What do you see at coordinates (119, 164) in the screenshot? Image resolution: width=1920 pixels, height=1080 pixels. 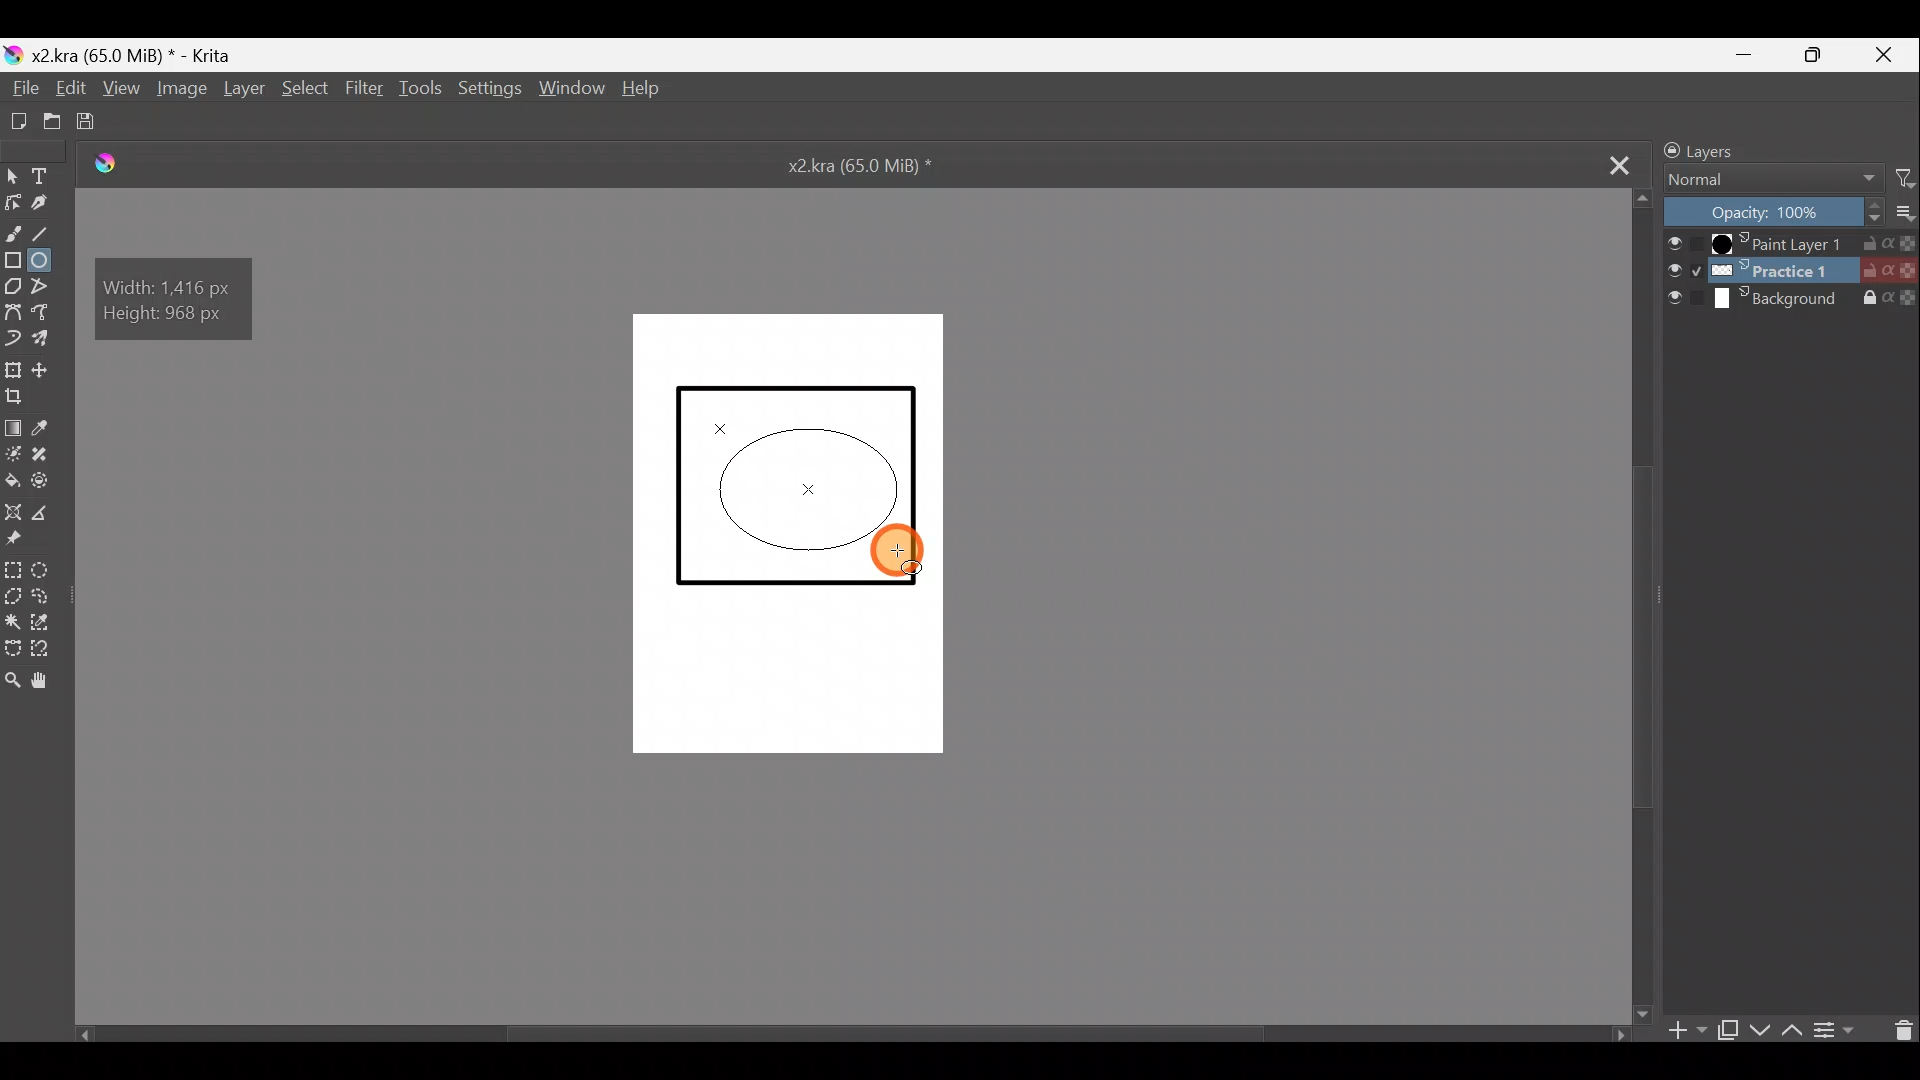 I see `Logo` at bounding box center [119, 164].